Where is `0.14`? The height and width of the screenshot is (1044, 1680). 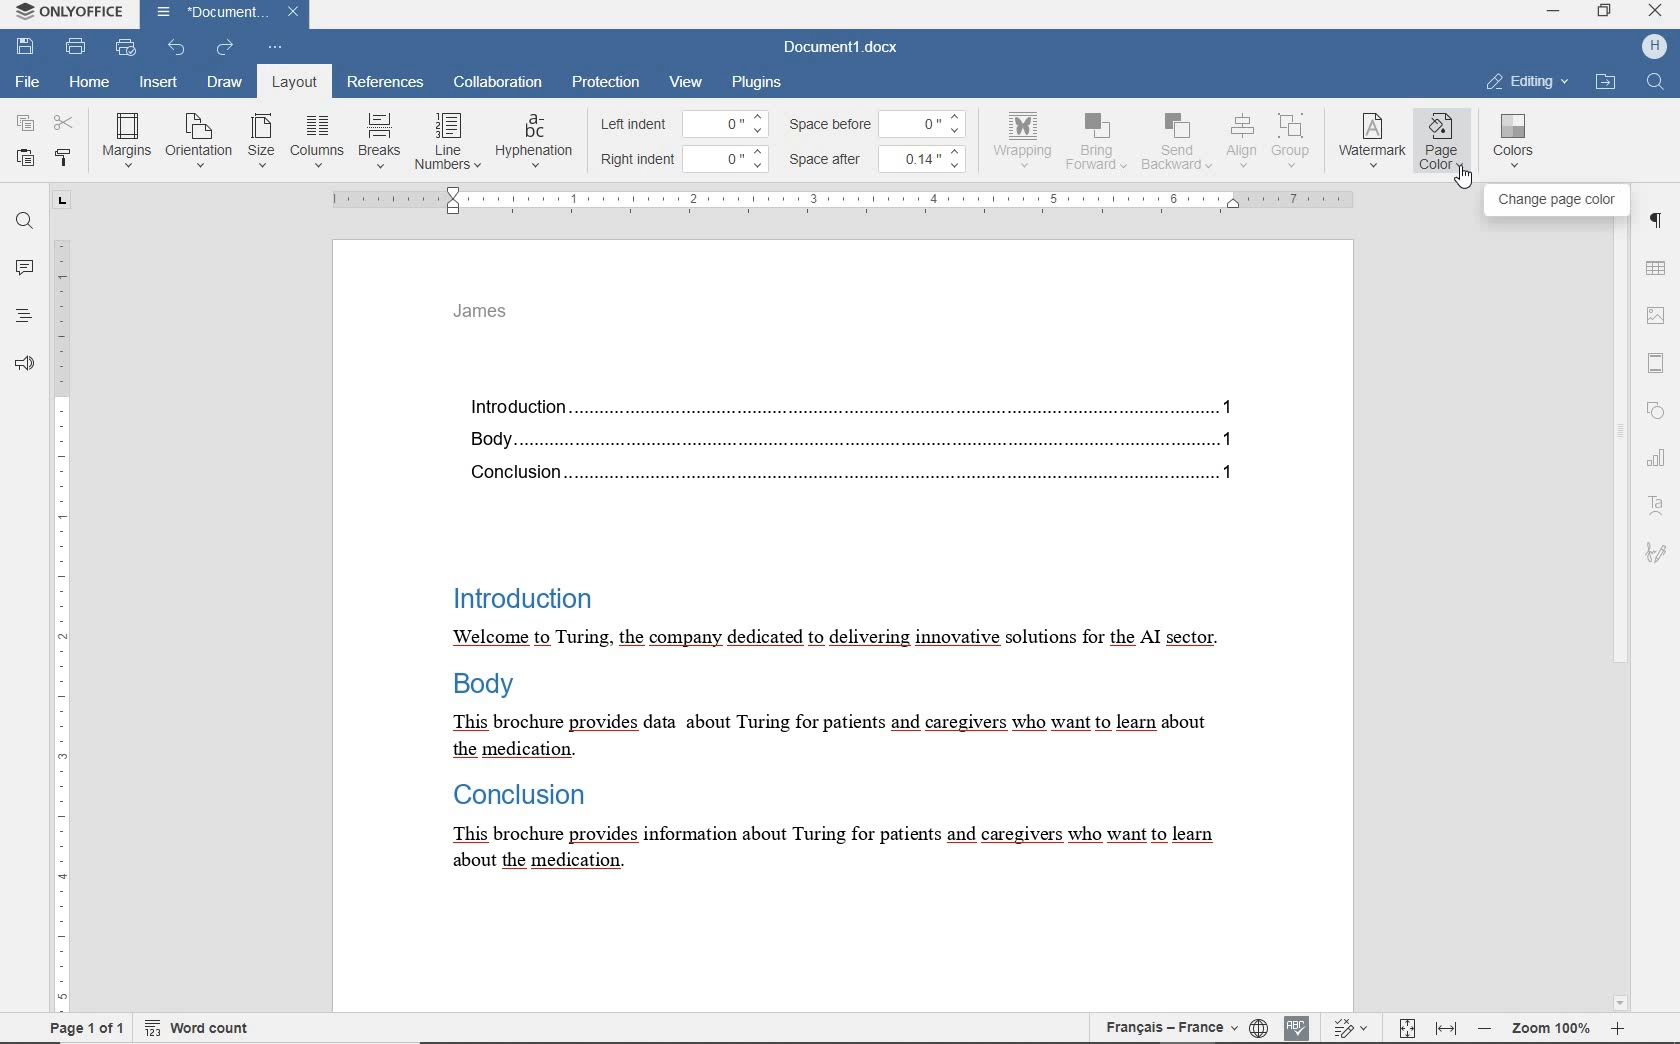
0.14 is located at coordinates (930, 158).